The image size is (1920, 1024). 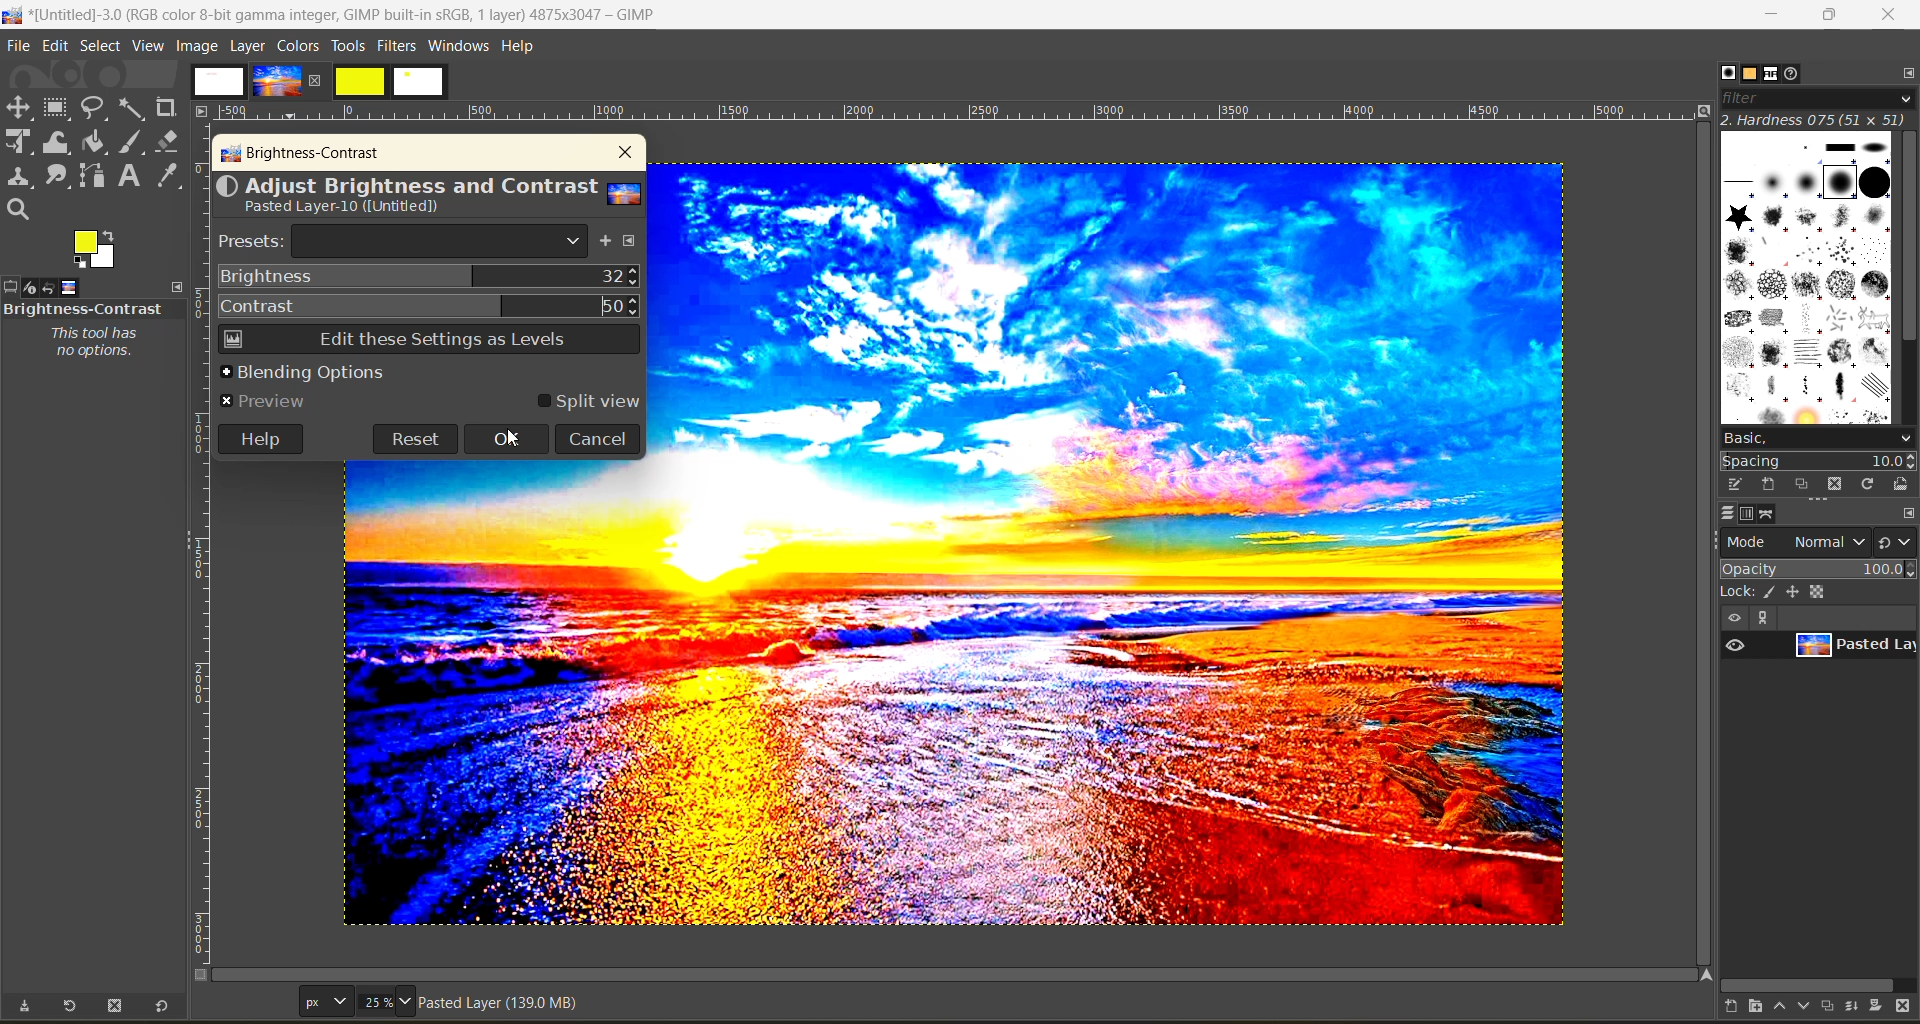 What do you see at coordinates (27, 288) in the screenshot?
I see `device status` at bounding box center [27, 288].